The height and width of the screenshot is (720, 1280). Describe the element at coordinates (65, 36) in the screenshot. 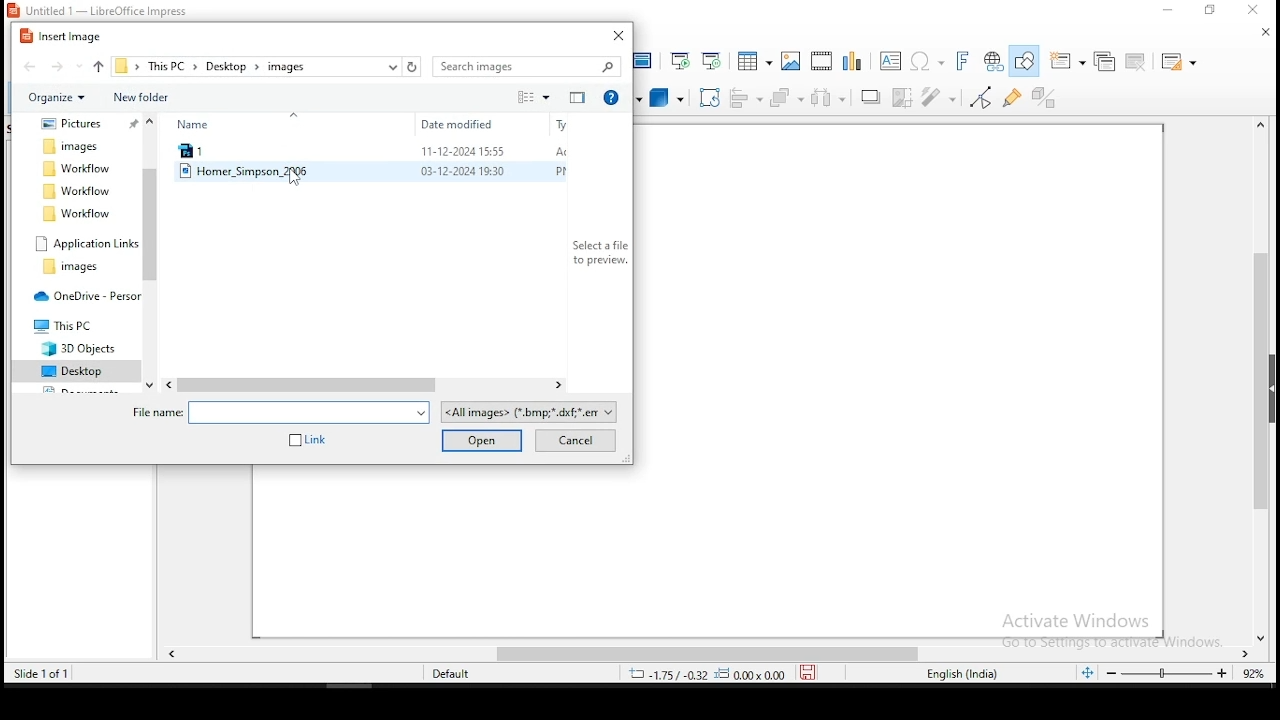

I see `insert image window` at that location.